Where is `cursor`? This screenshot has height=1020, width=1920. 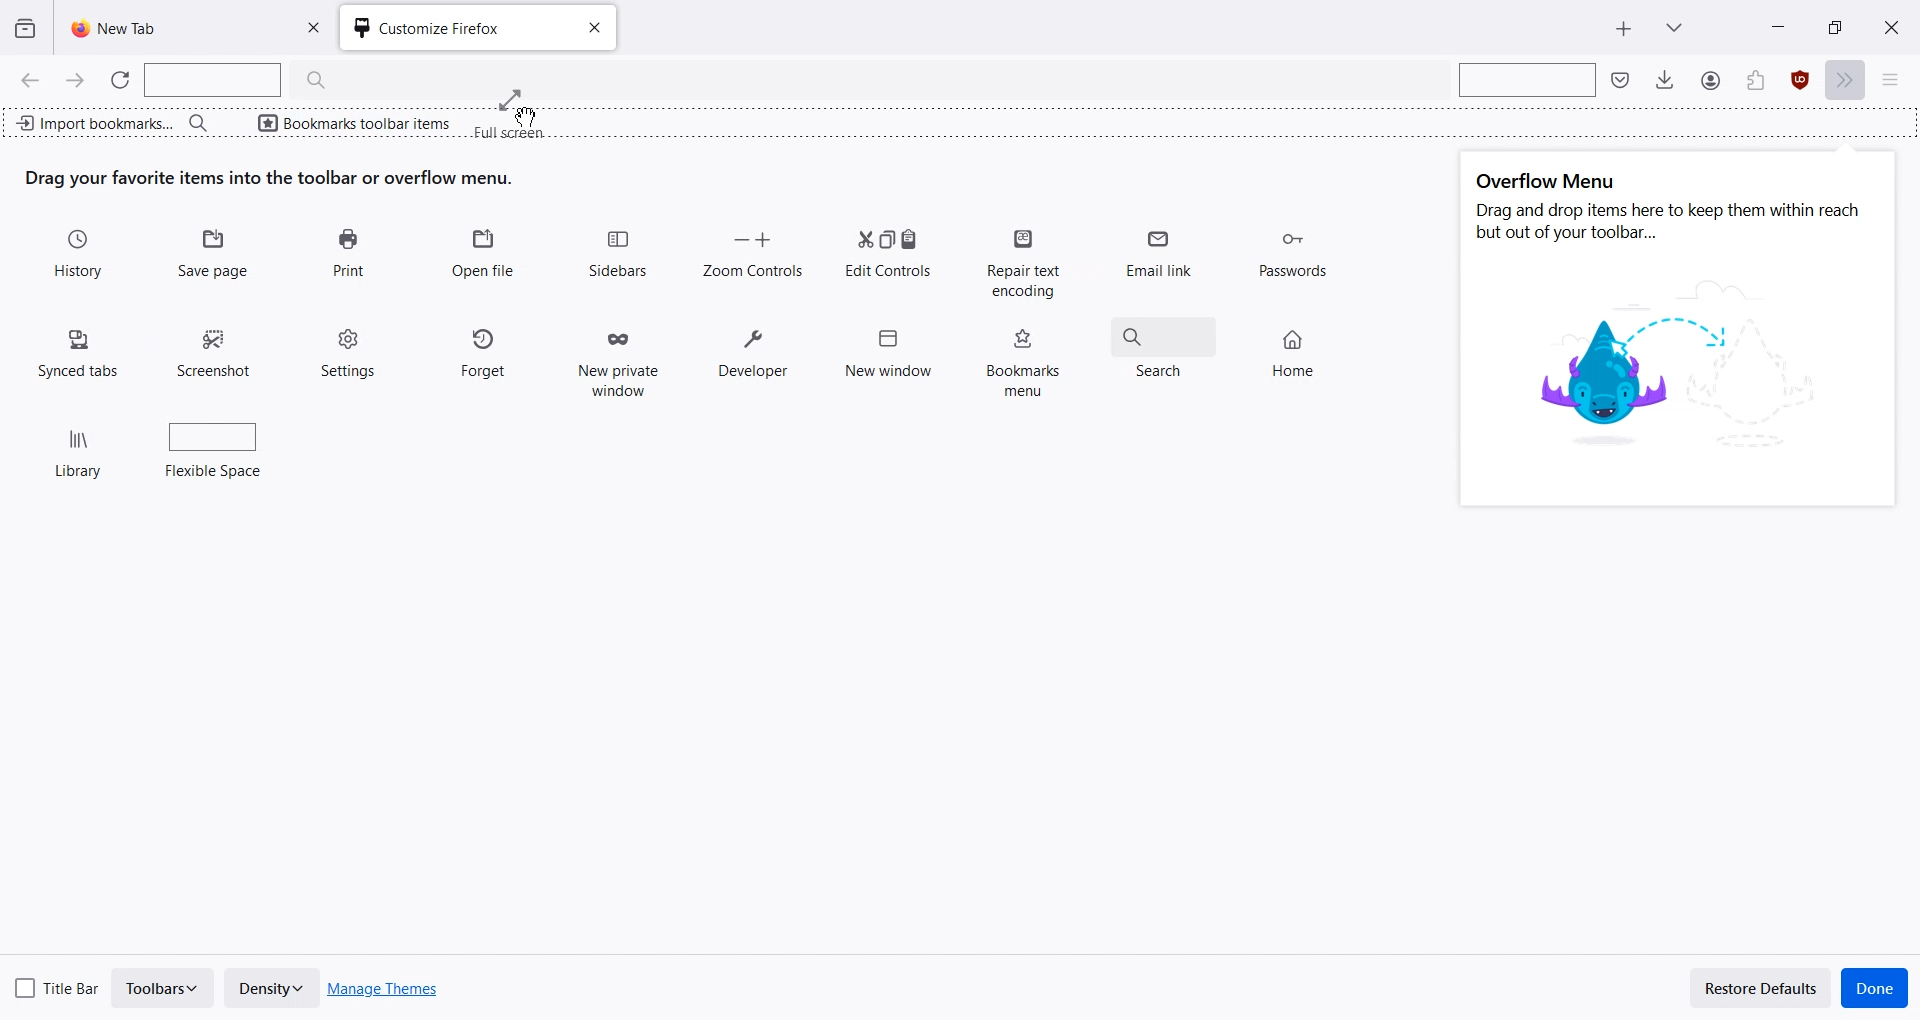
cursor is located at coordinates (528, 119).